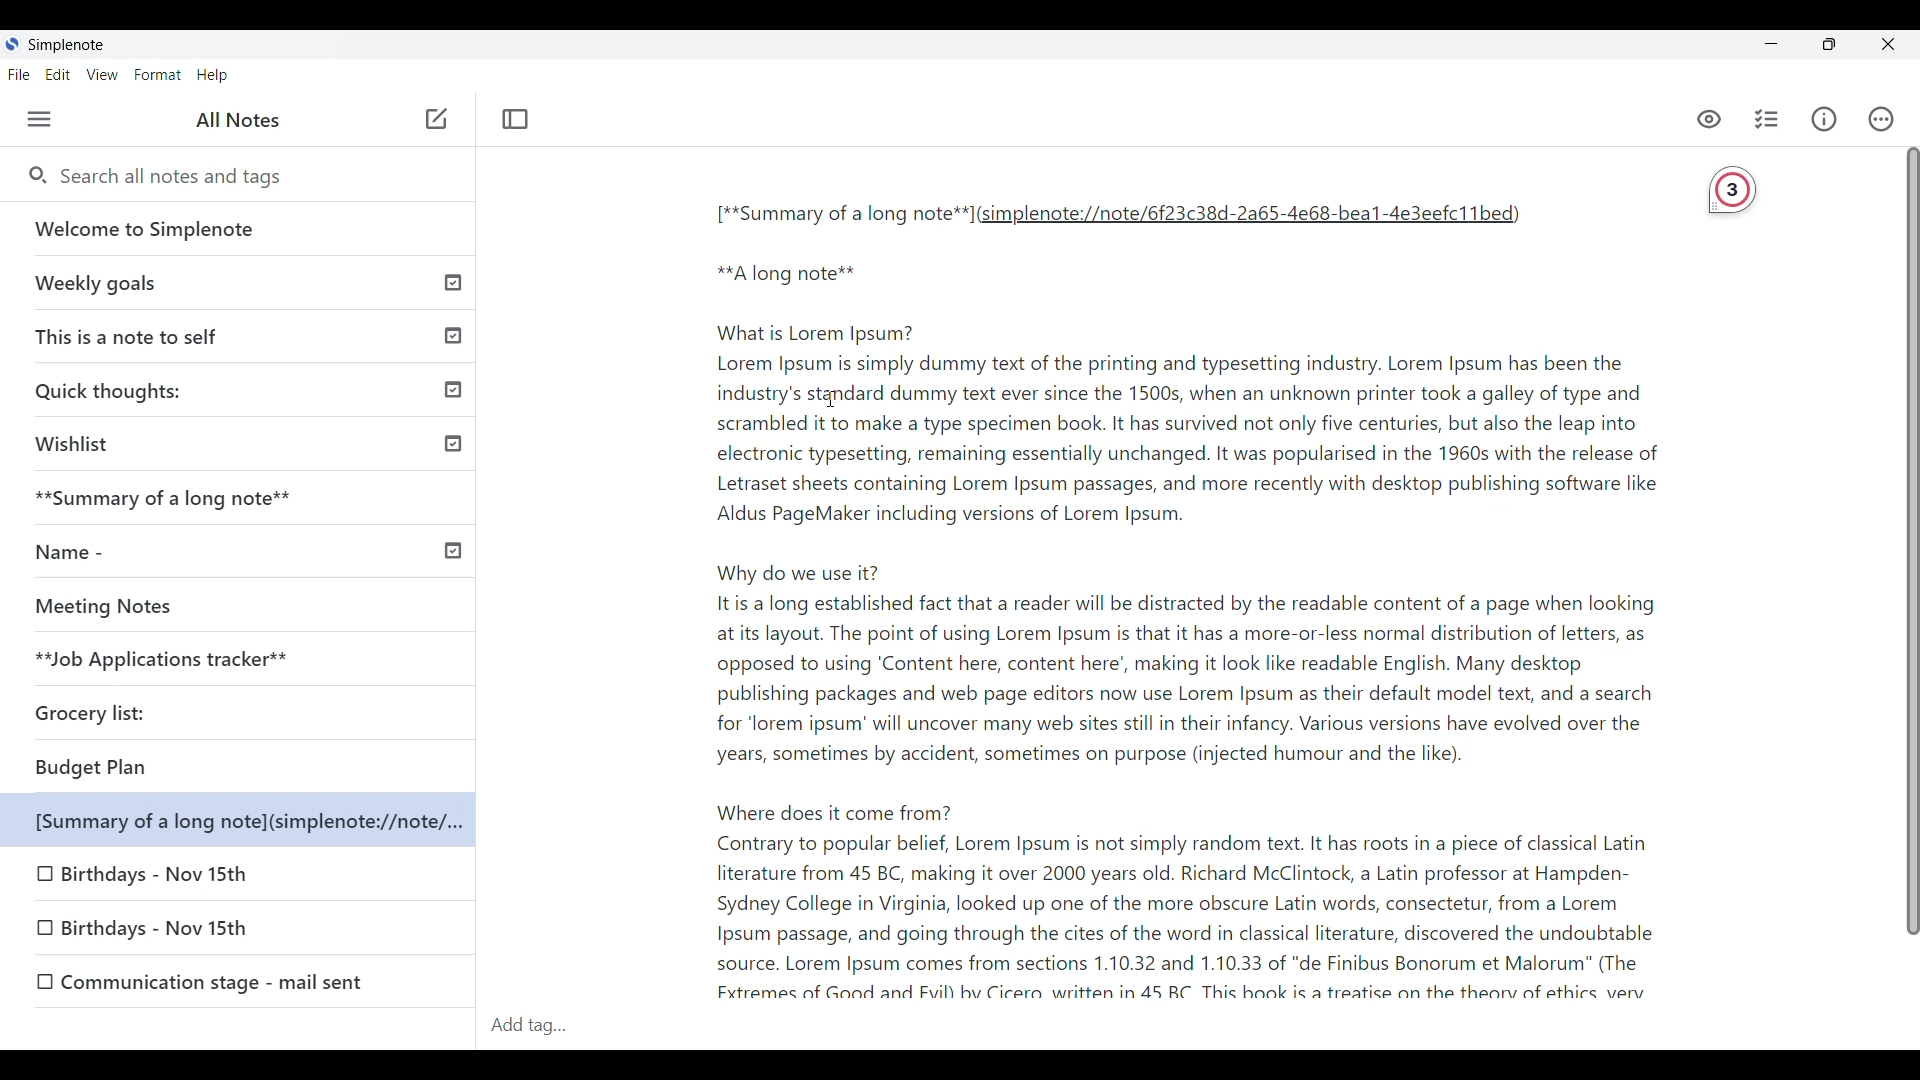 The image size is (1920, 1080). What do you see at coordinates (167, 766) in the screenshot?
I see `Budget plan` at bounding box center [167, 766].